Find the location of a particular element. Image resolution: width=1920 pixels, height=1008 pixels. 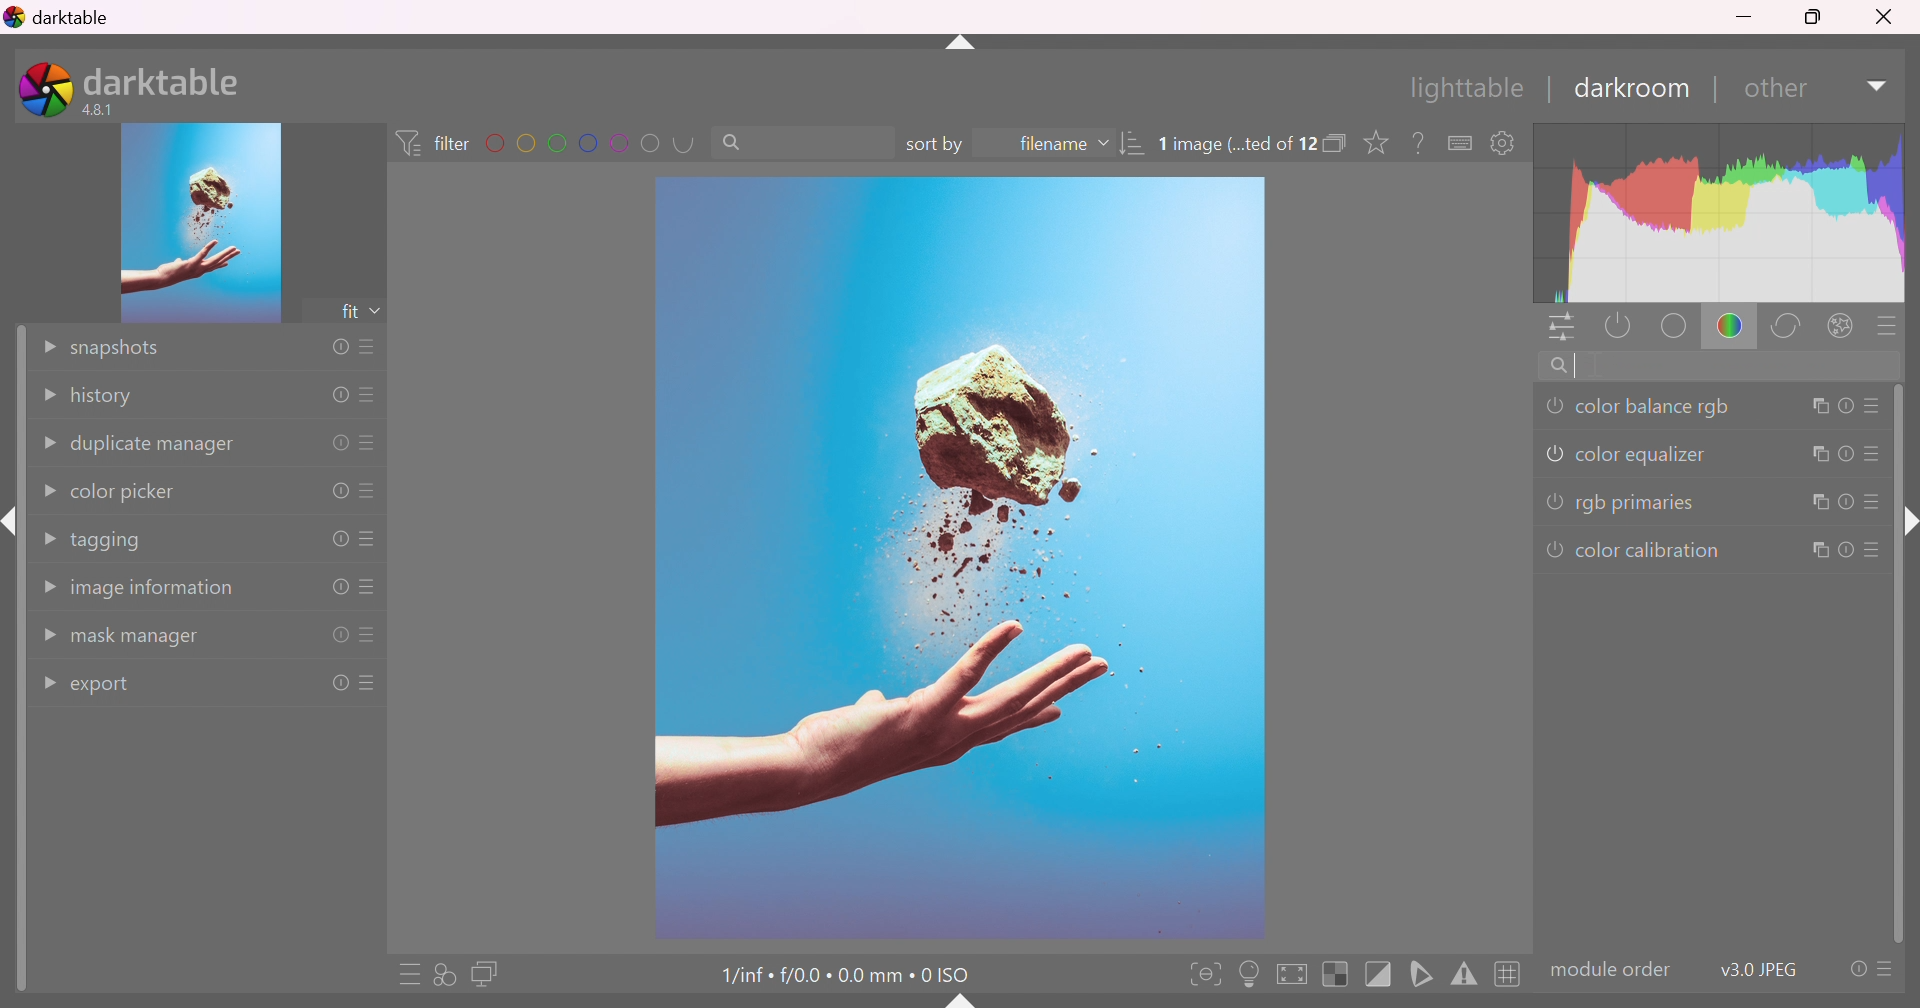

graph is located at coordinates (1720, 214).